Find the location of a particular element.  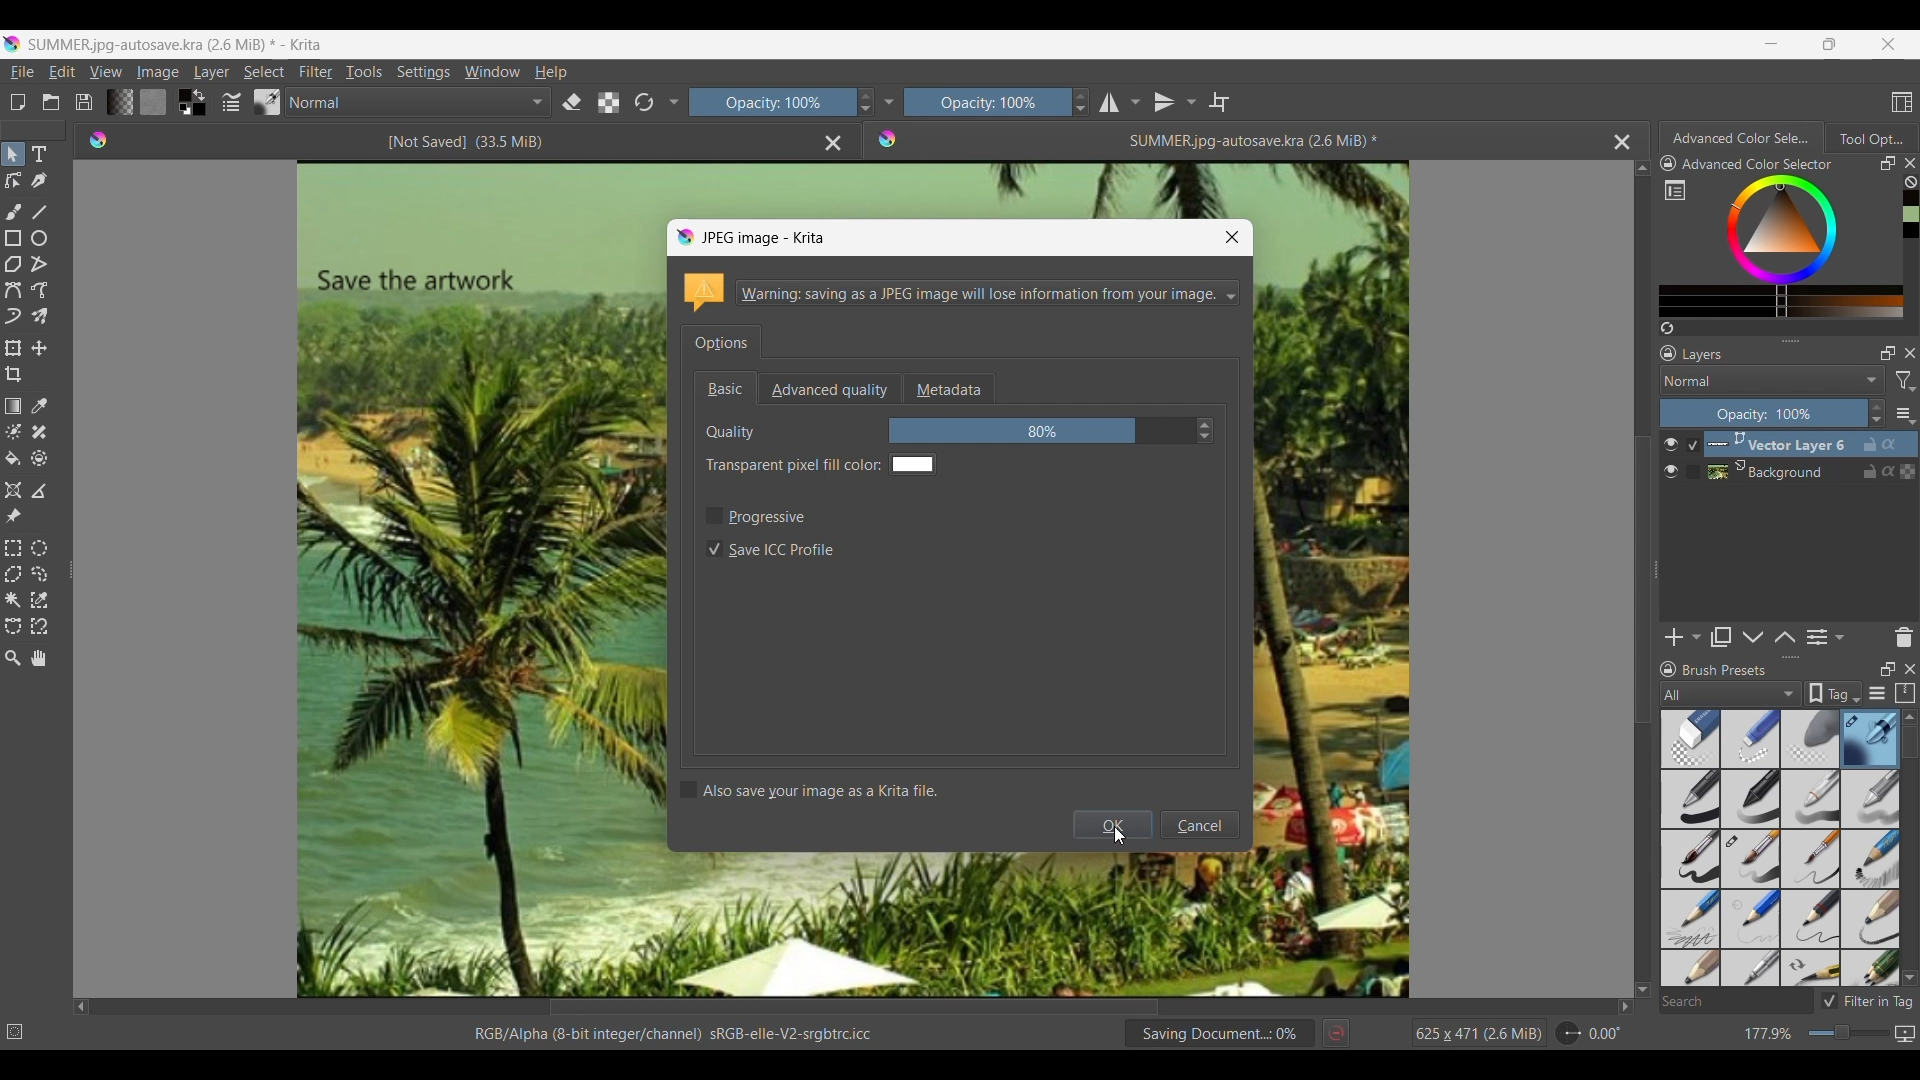

Freehand brush tool is located at coordinates (13, 211).